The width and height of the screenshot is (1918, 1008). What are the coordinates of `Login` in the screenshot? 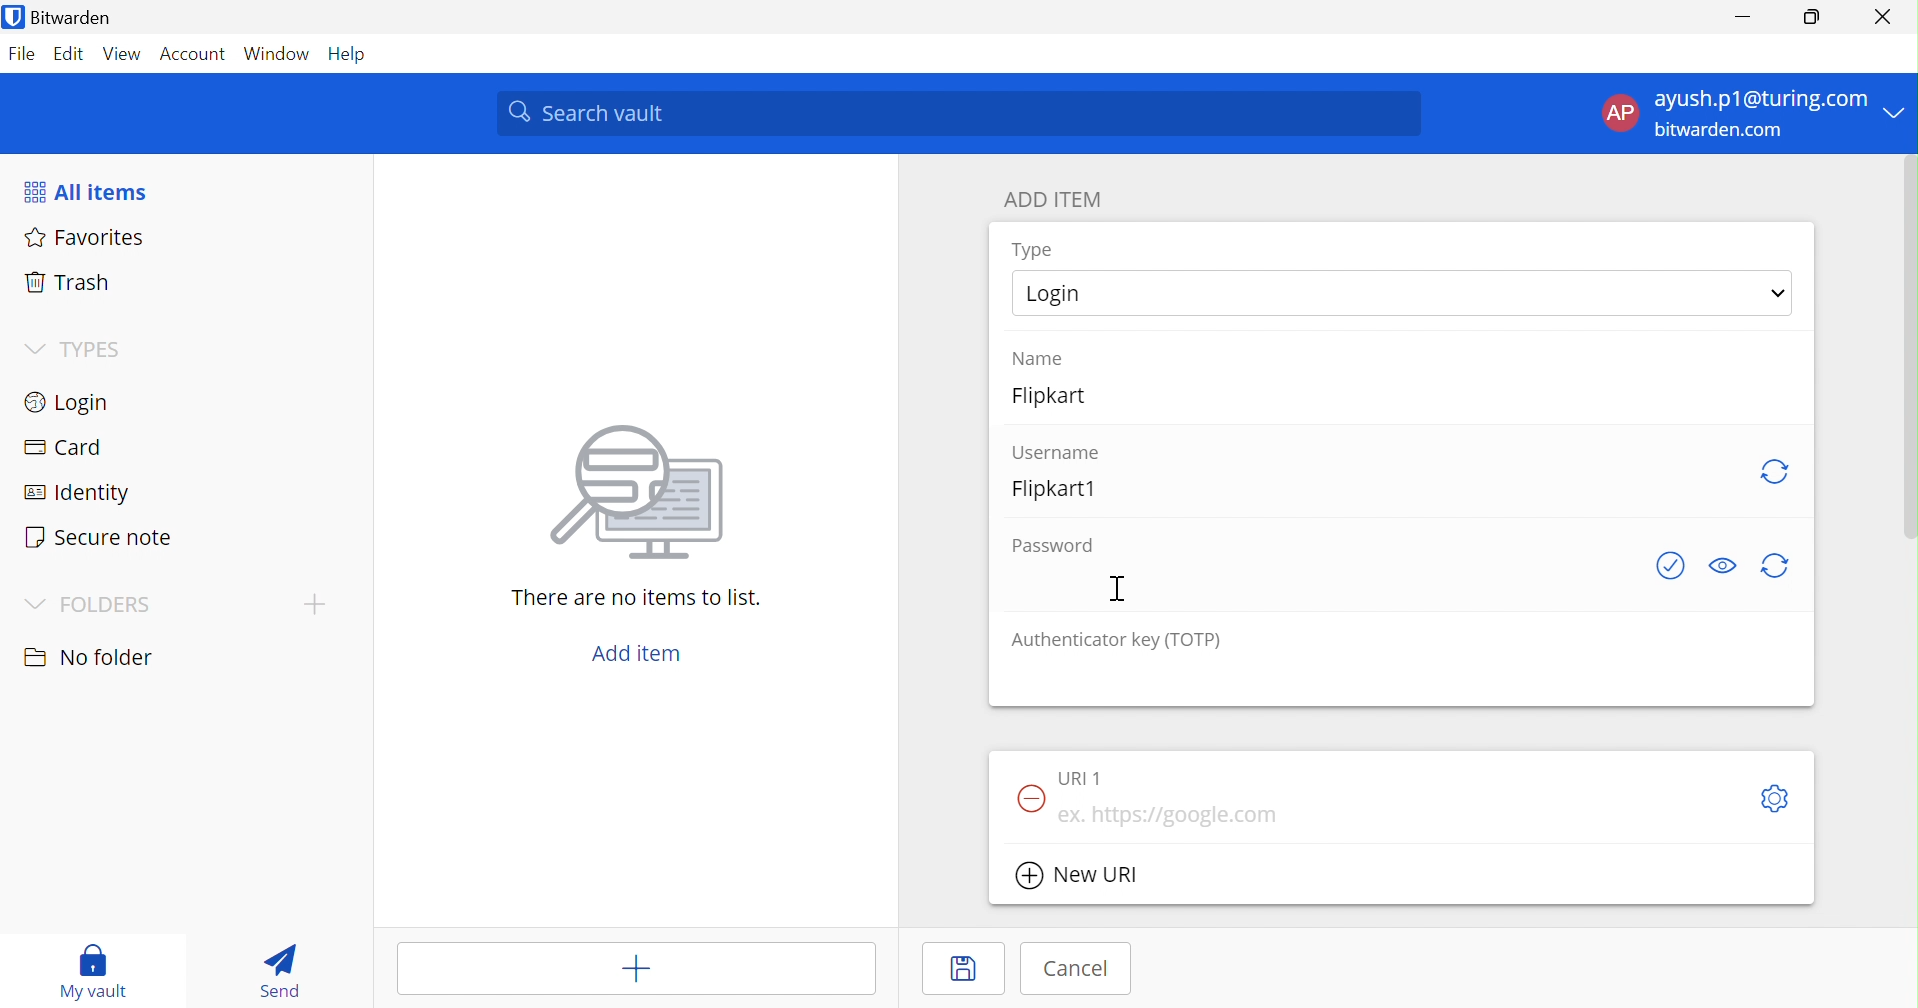 It's located at (1056, 295).